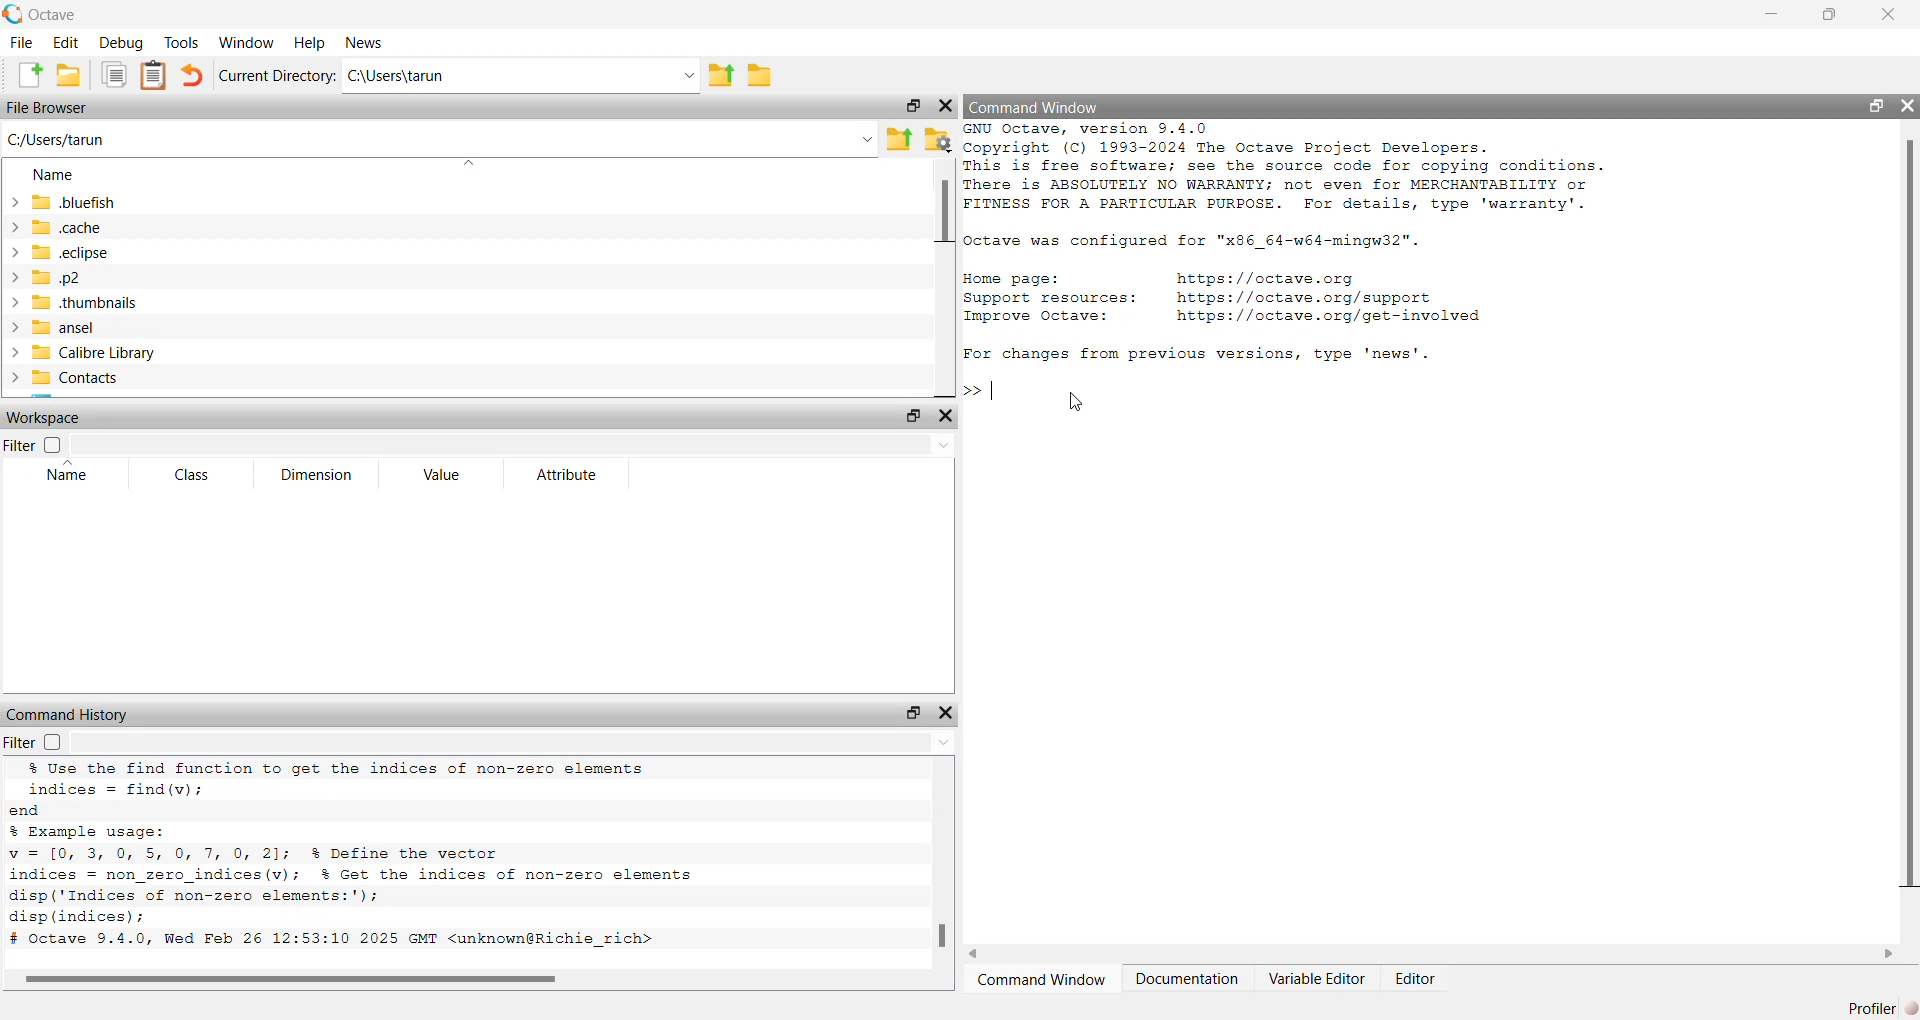  I want to click on Editor, so click(1414, 980).